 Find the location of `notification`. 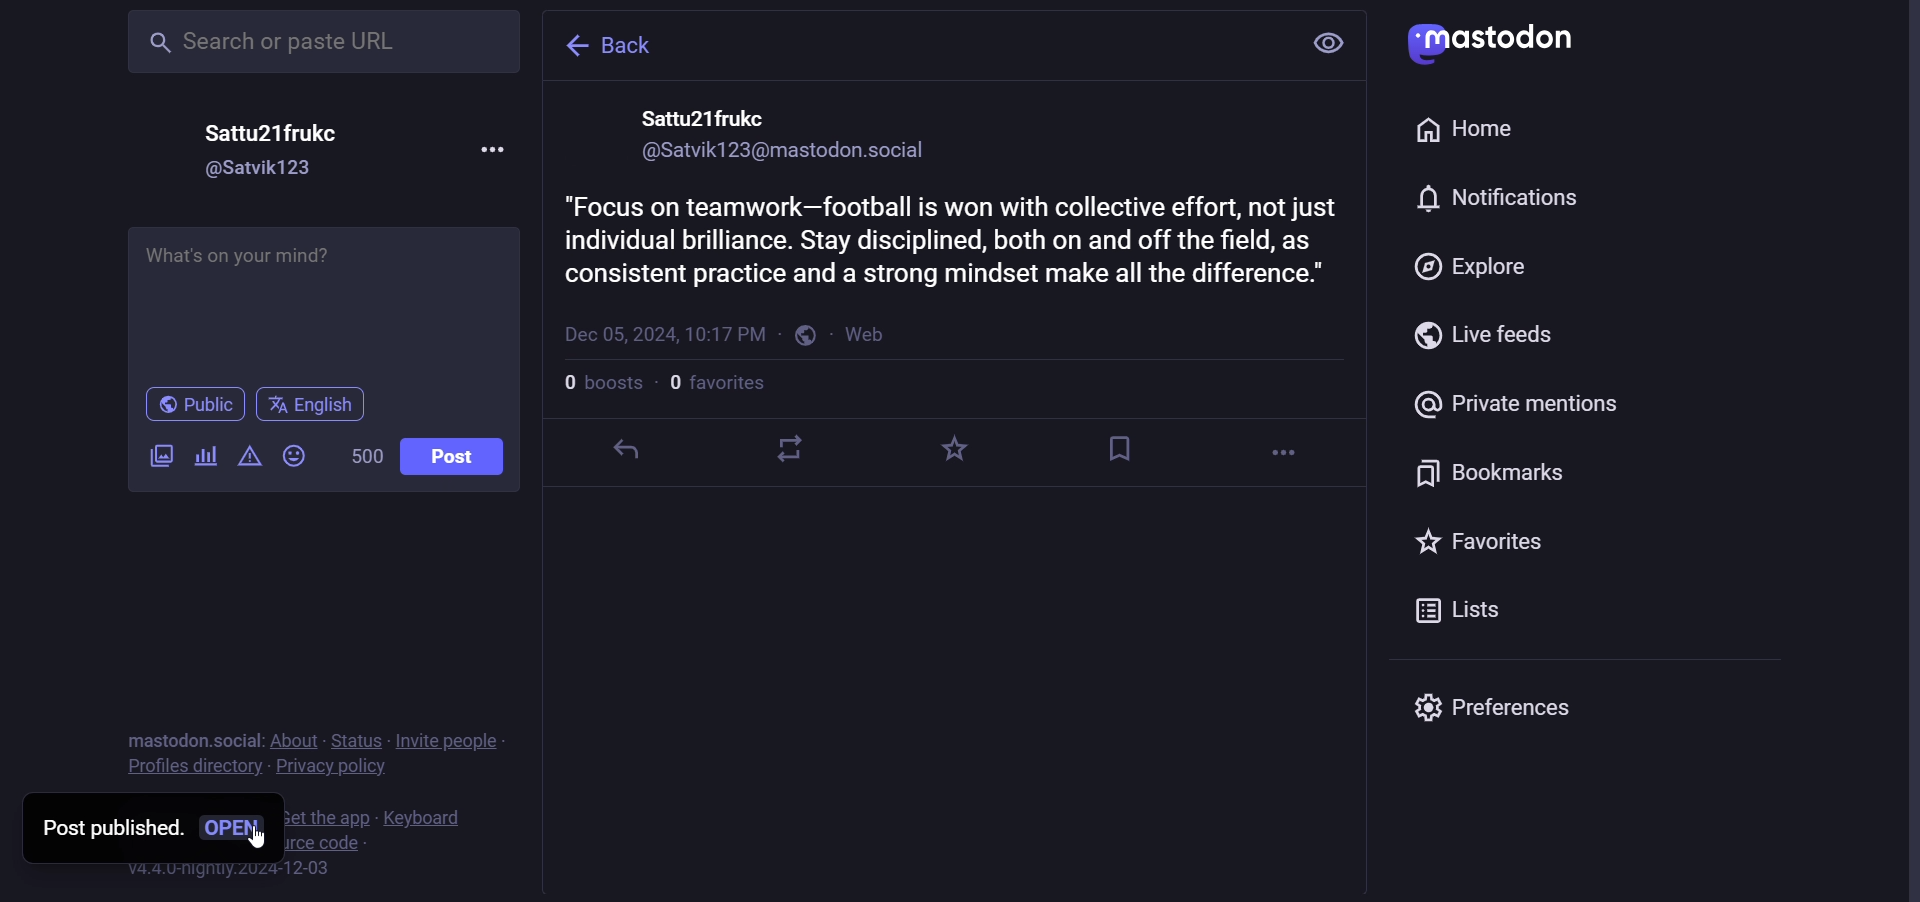

notification is located at coordinates (1500, 192).